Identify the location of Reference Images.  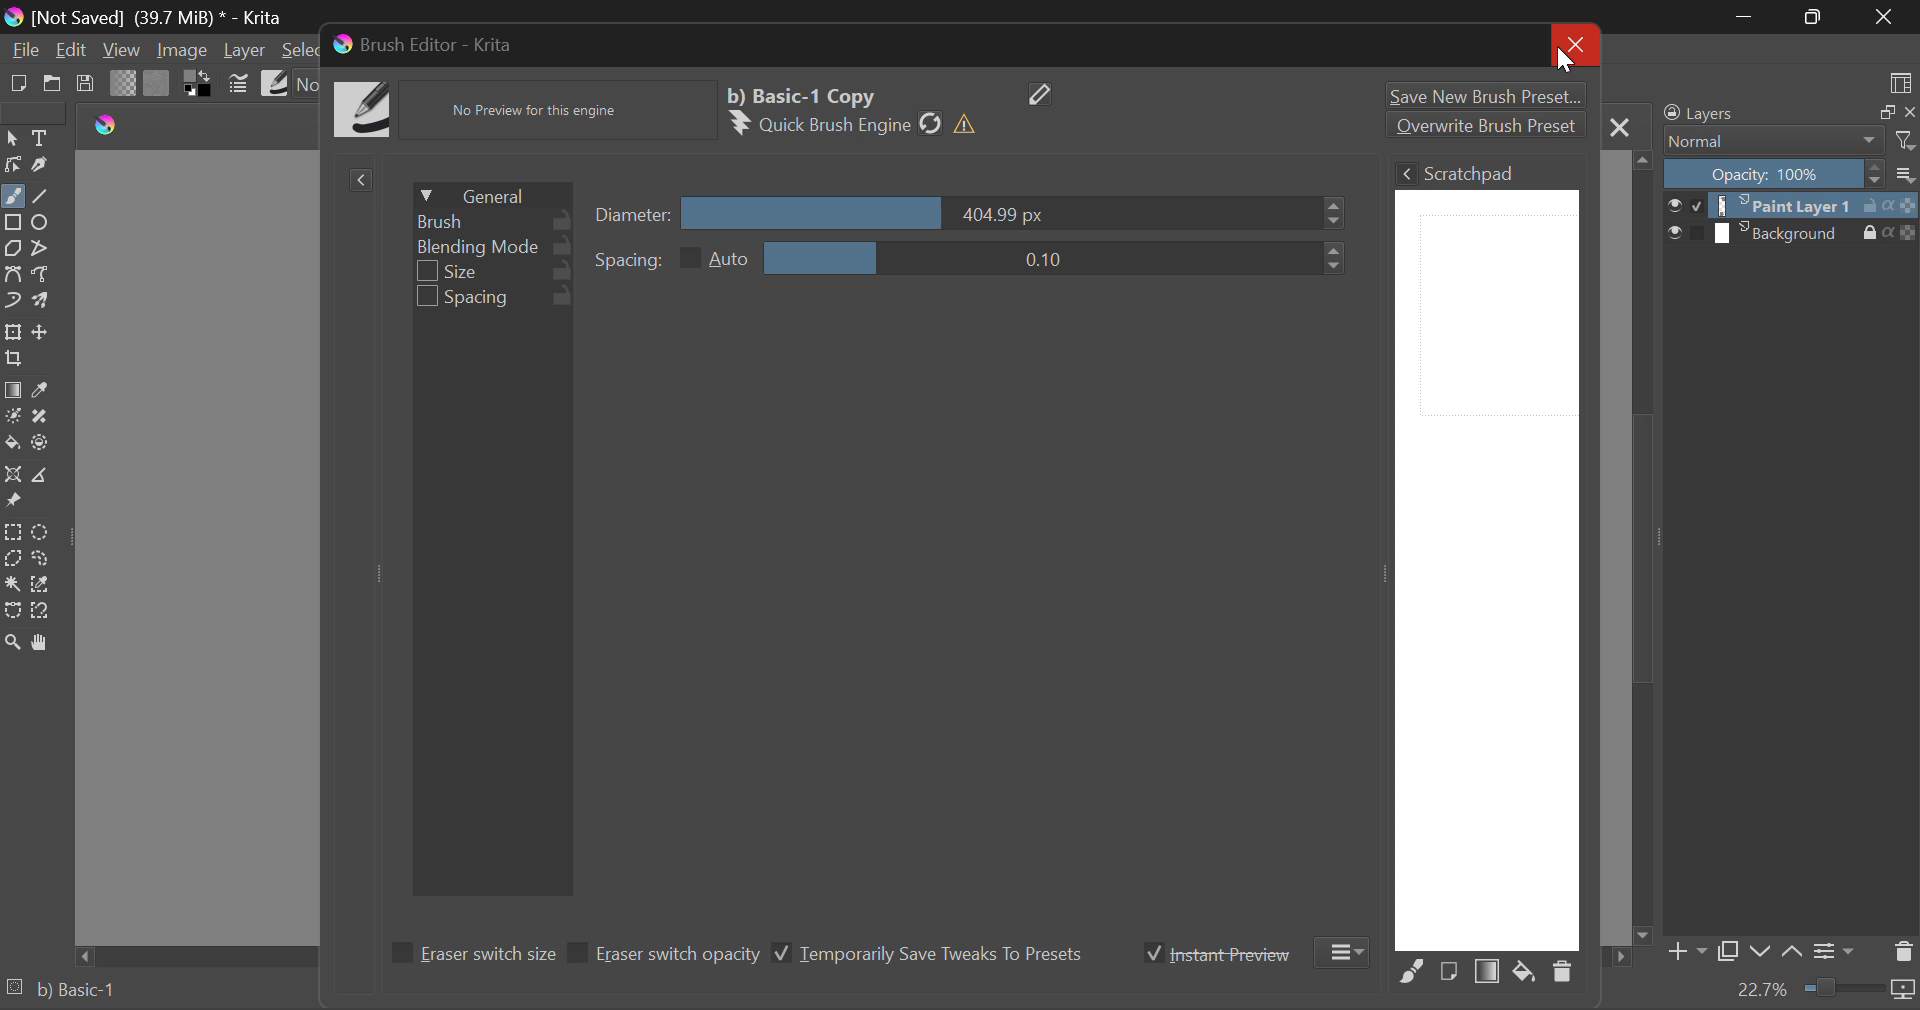
(13, 503).